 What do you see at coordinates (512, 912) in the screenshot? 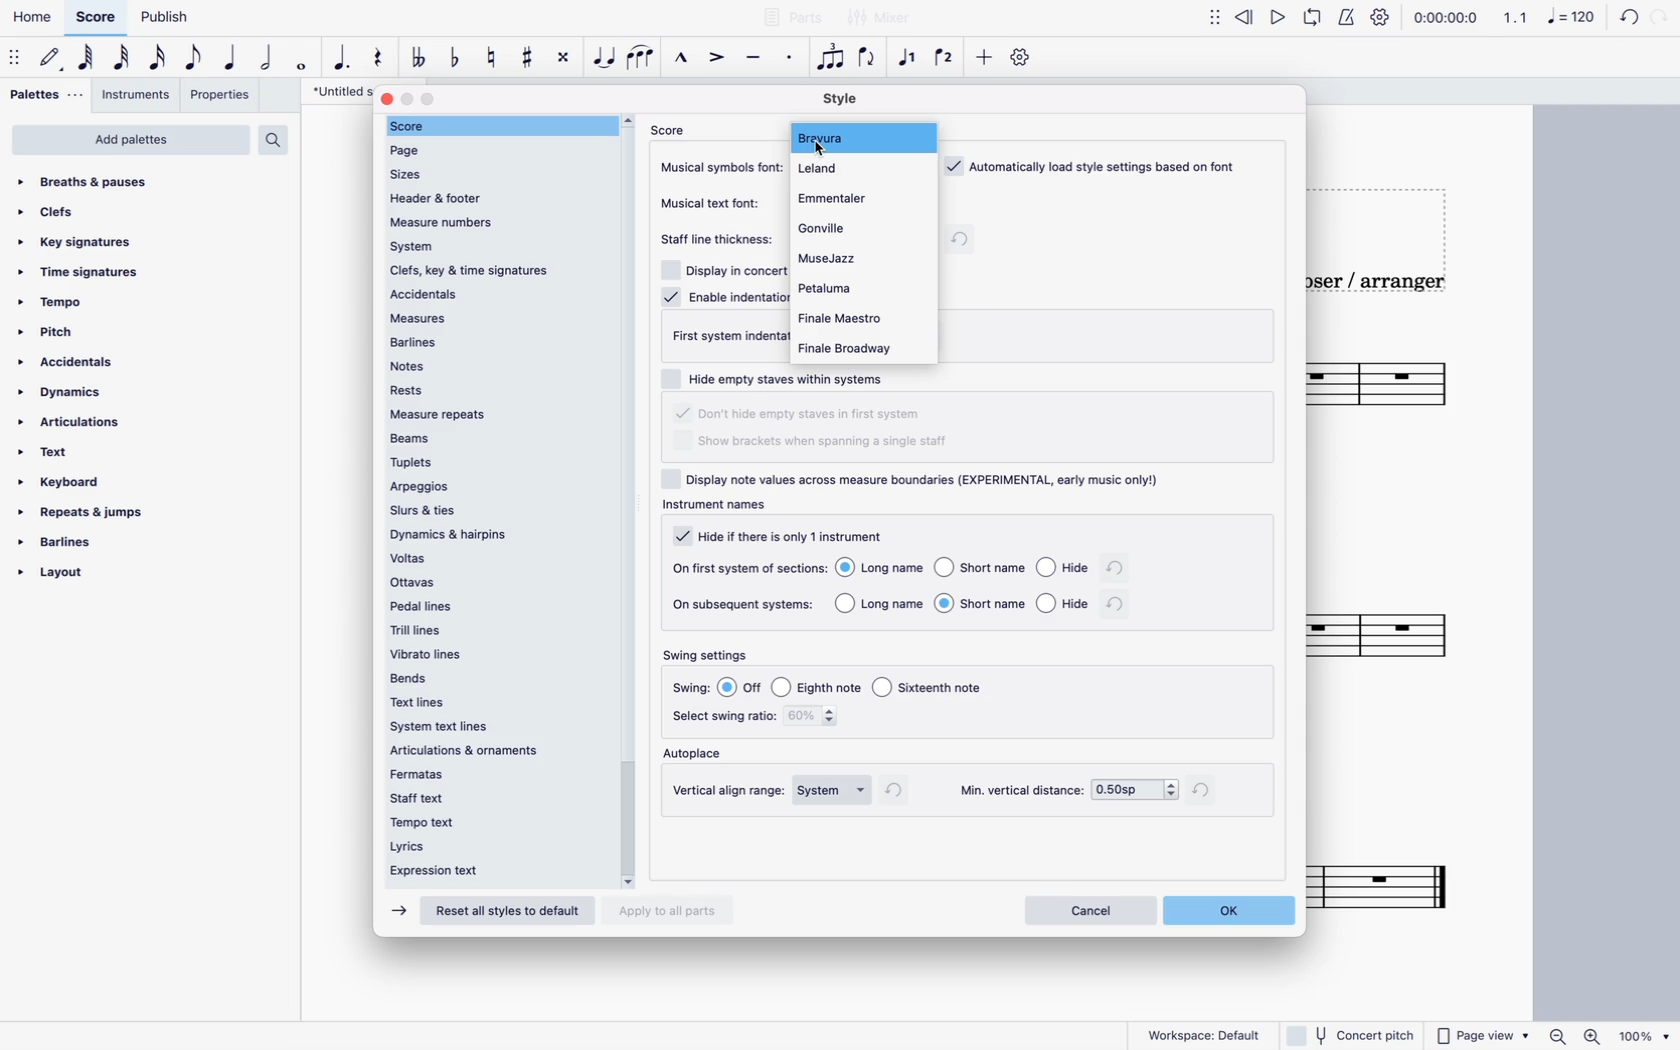
I see `Reset all styles to default` at bounding box center [512, 912].